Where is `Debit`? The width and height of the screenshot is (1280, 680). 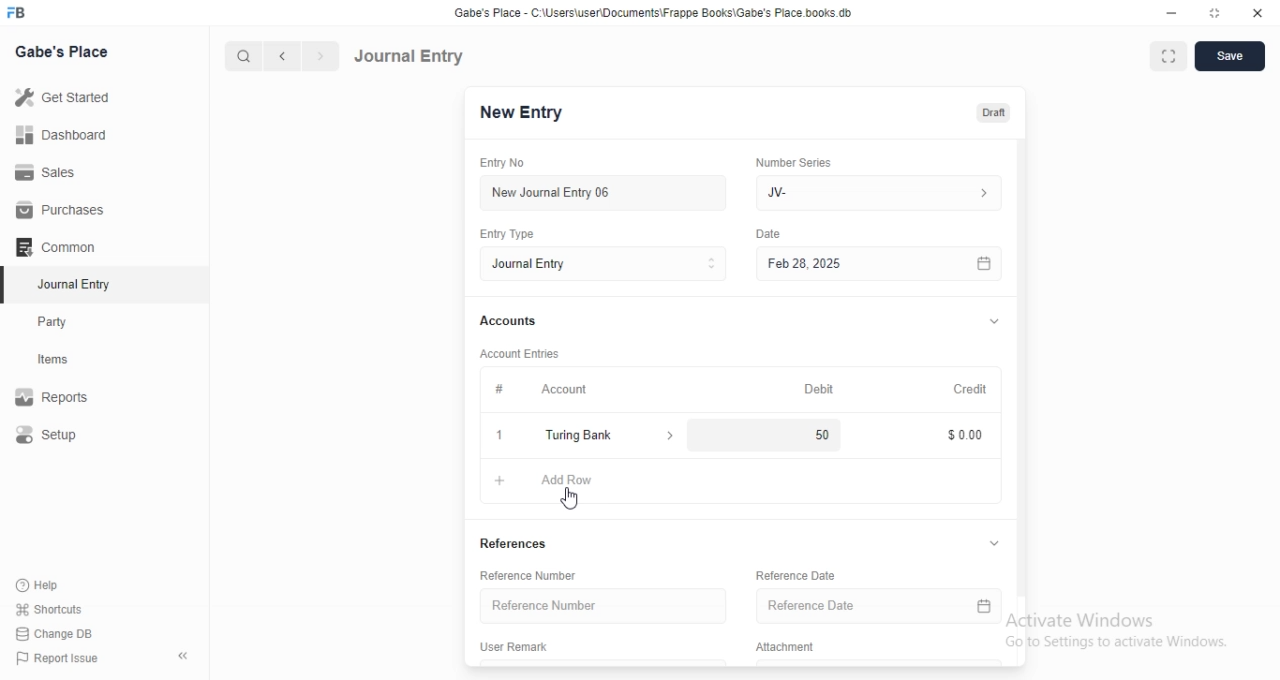
Debit is located at coordinates (820, 388).